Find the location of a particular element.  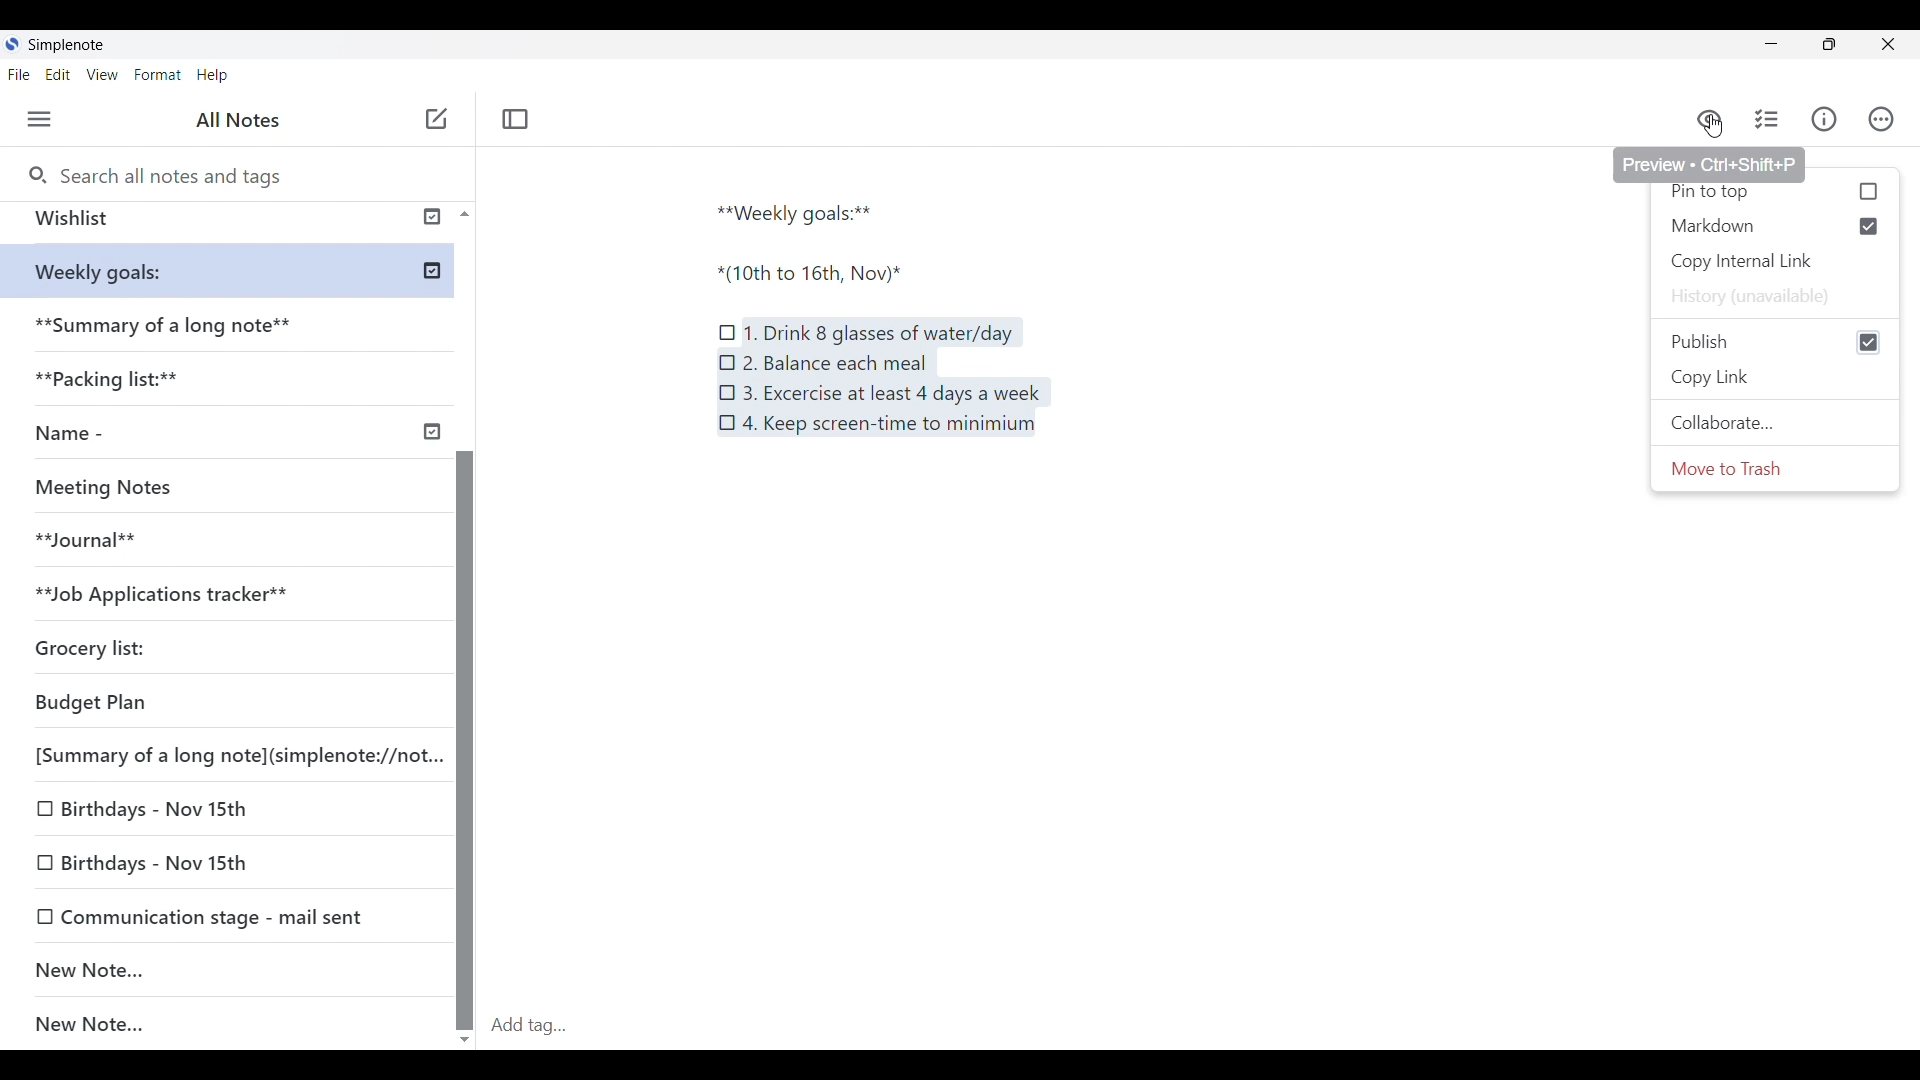

visibility is located at coordinates (1709, 113).